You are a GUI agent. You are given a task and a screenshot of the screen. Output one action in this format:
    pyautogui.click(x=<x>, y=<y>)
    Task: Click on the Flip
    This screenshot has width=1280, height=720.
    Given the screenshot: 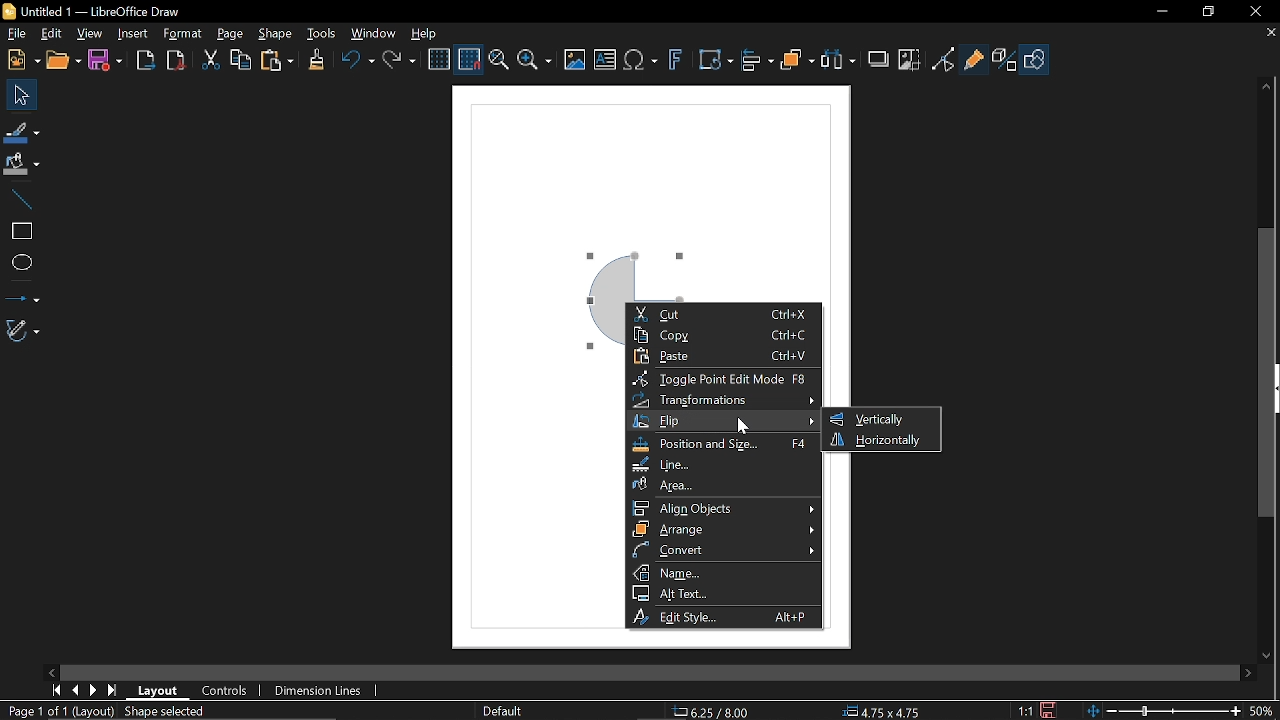 What is the action you would take?
    pyautogui.click(x=724, y=422)
    